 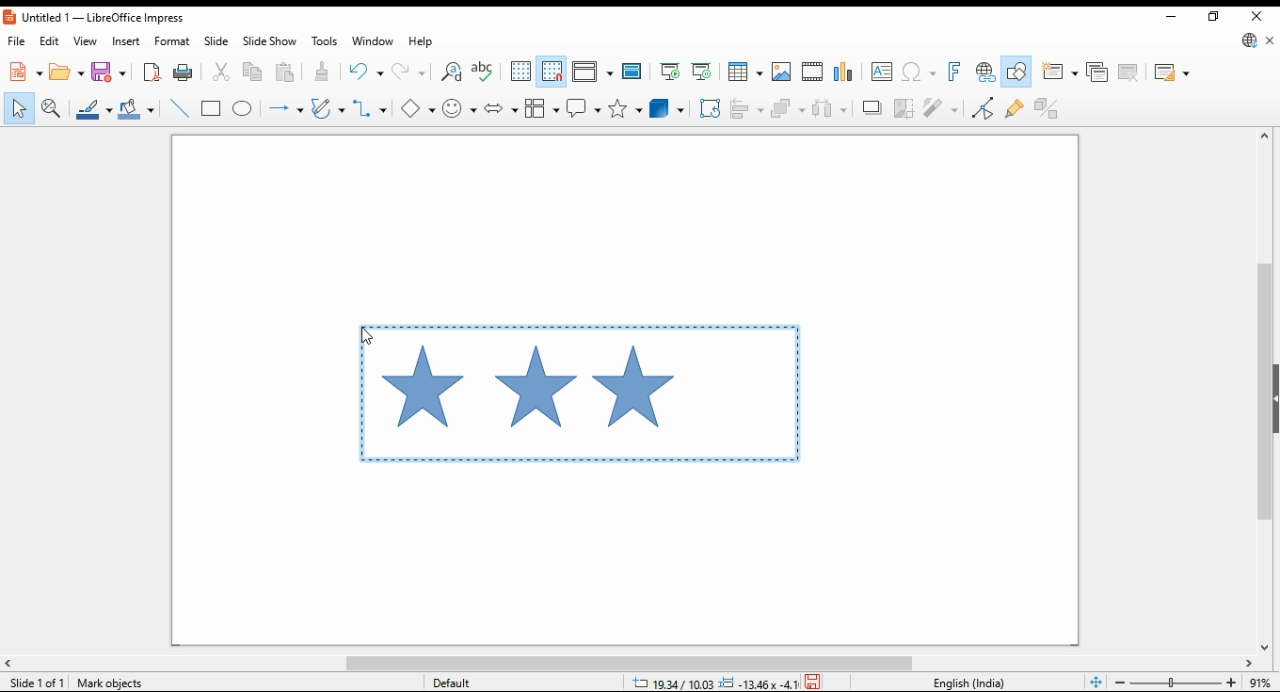 I want to click on dimensions, so click(x=710, y=681).